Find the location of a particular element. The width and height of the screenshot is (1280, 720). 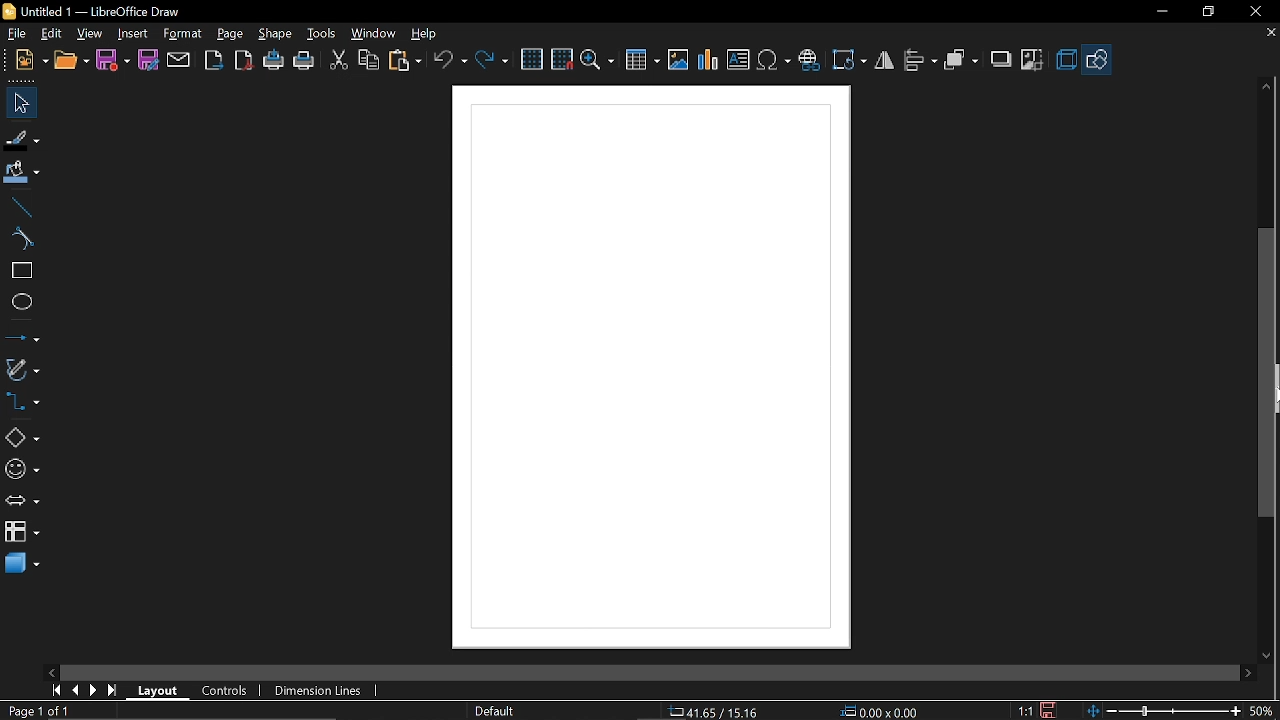

ellipse is located at coordinates (19, 300).